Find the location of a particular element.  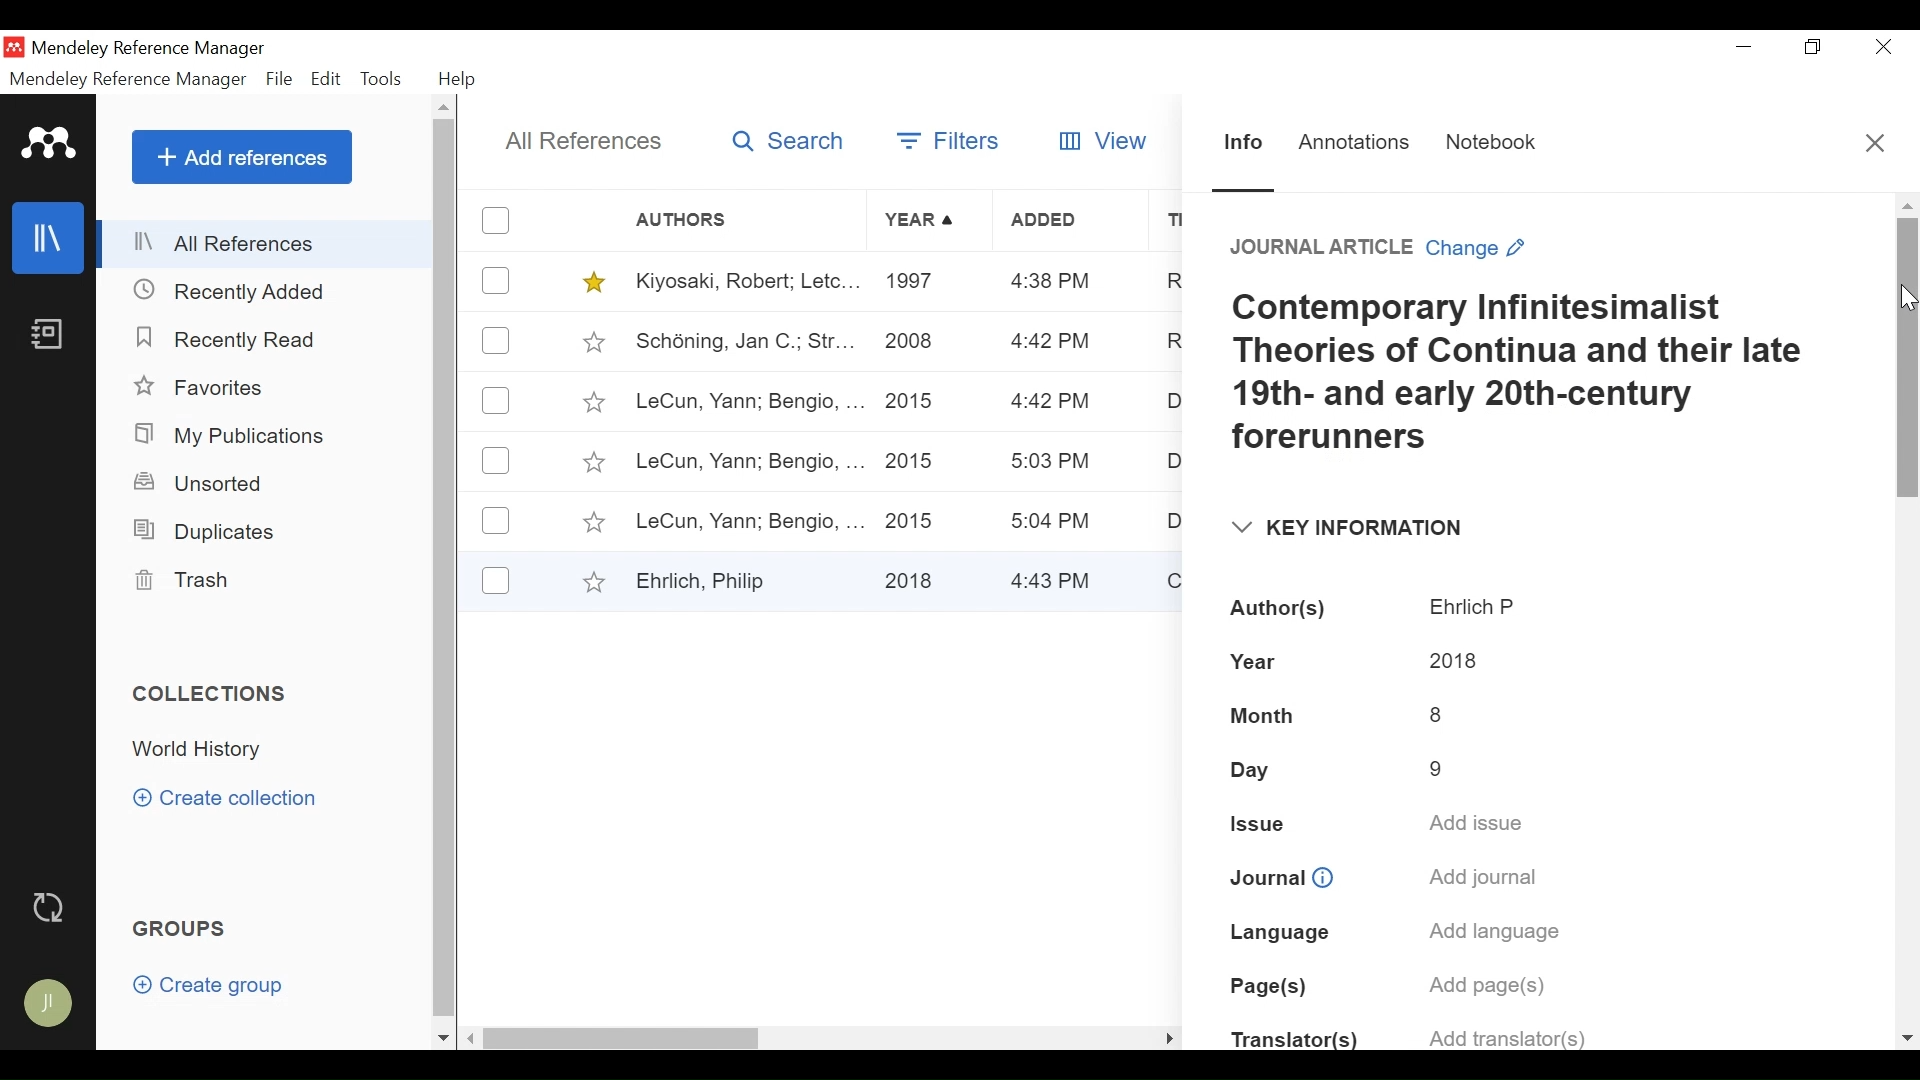

View is located at coordinates (1106, 141).